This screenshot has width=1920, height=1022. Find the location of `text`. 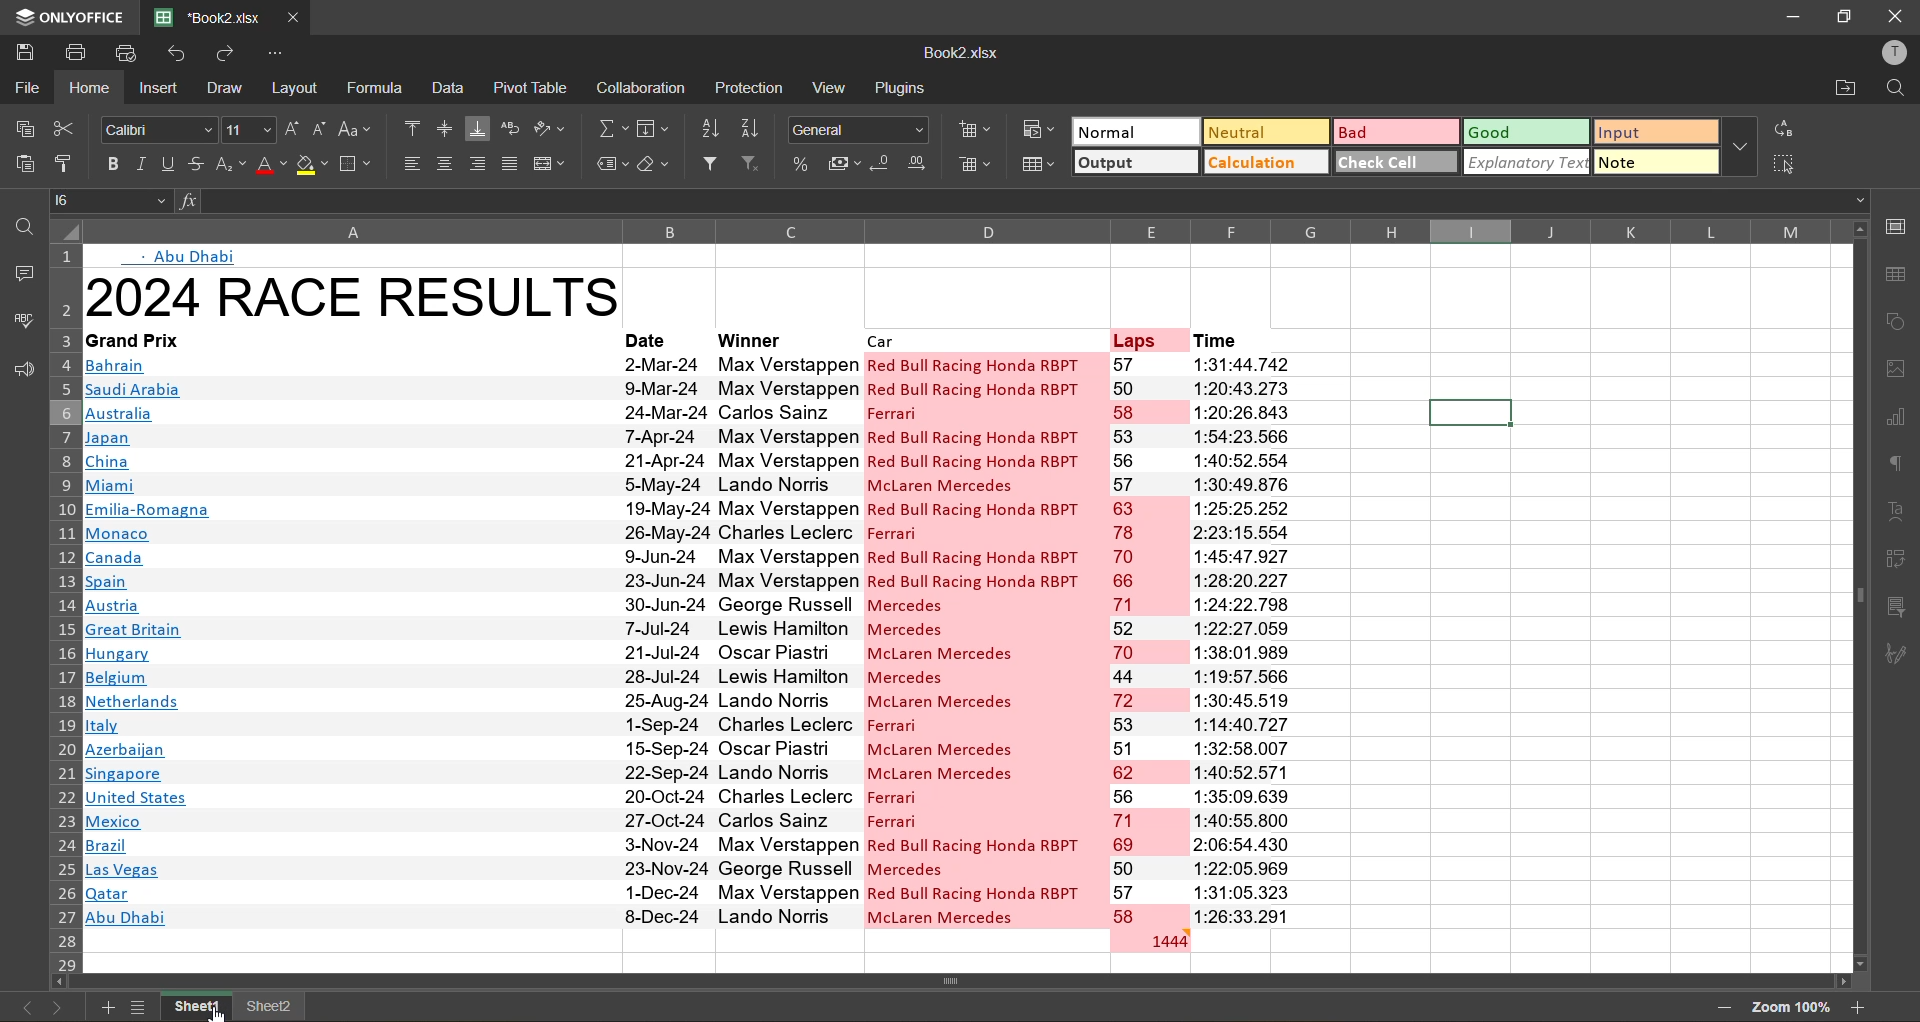

text is located at coordinates (183, 255).